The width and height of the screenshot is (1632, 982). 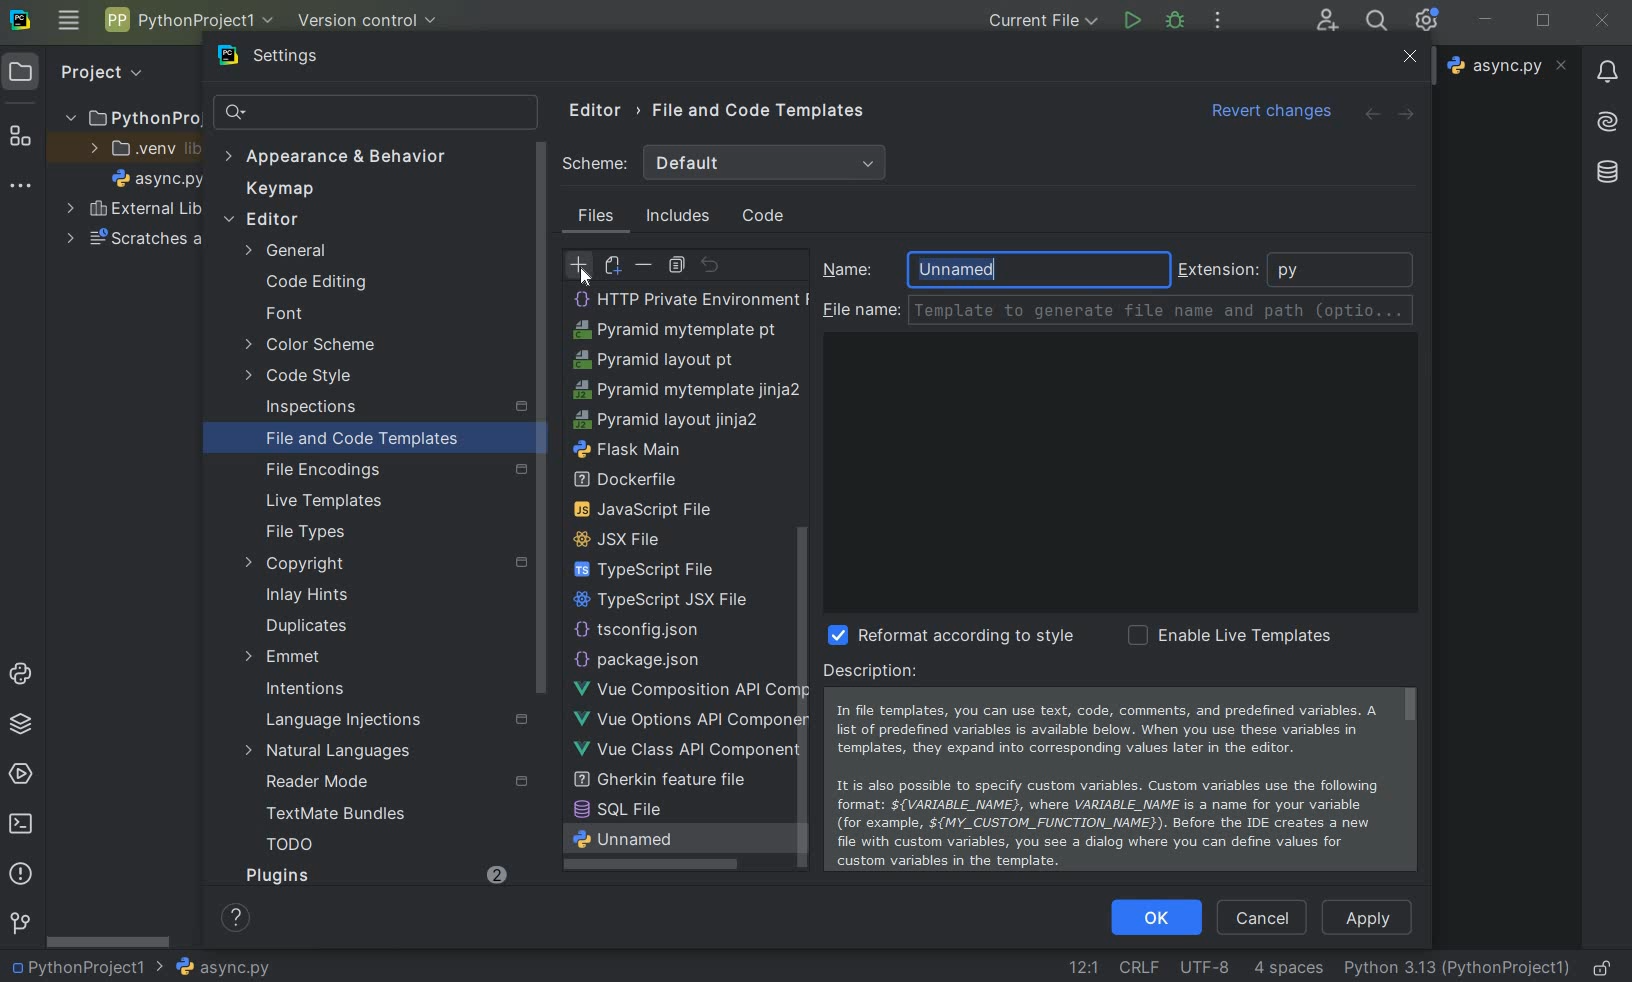 What do you see at coordinates (1546, 21) in the screenshot?
I see `restore down` at bounding box center [1546, 21].